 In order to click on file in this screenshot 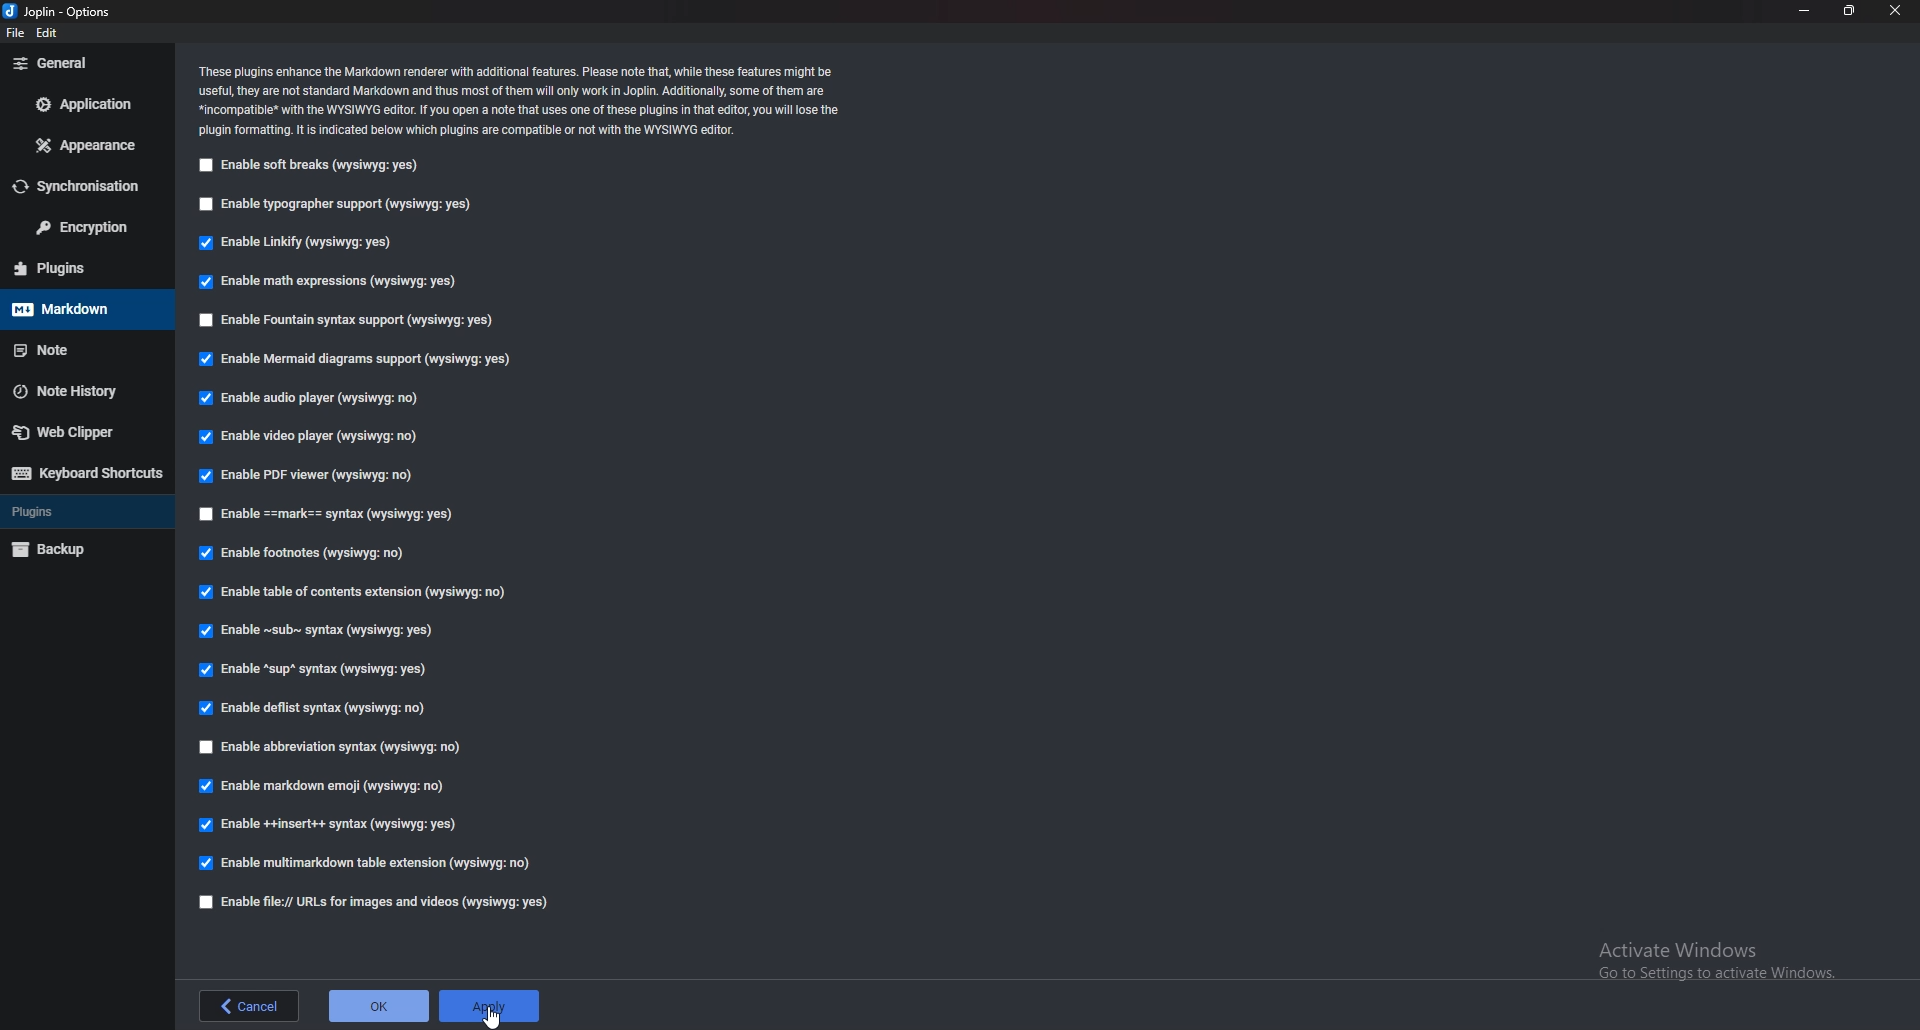, I will do `click(14, 32)`.